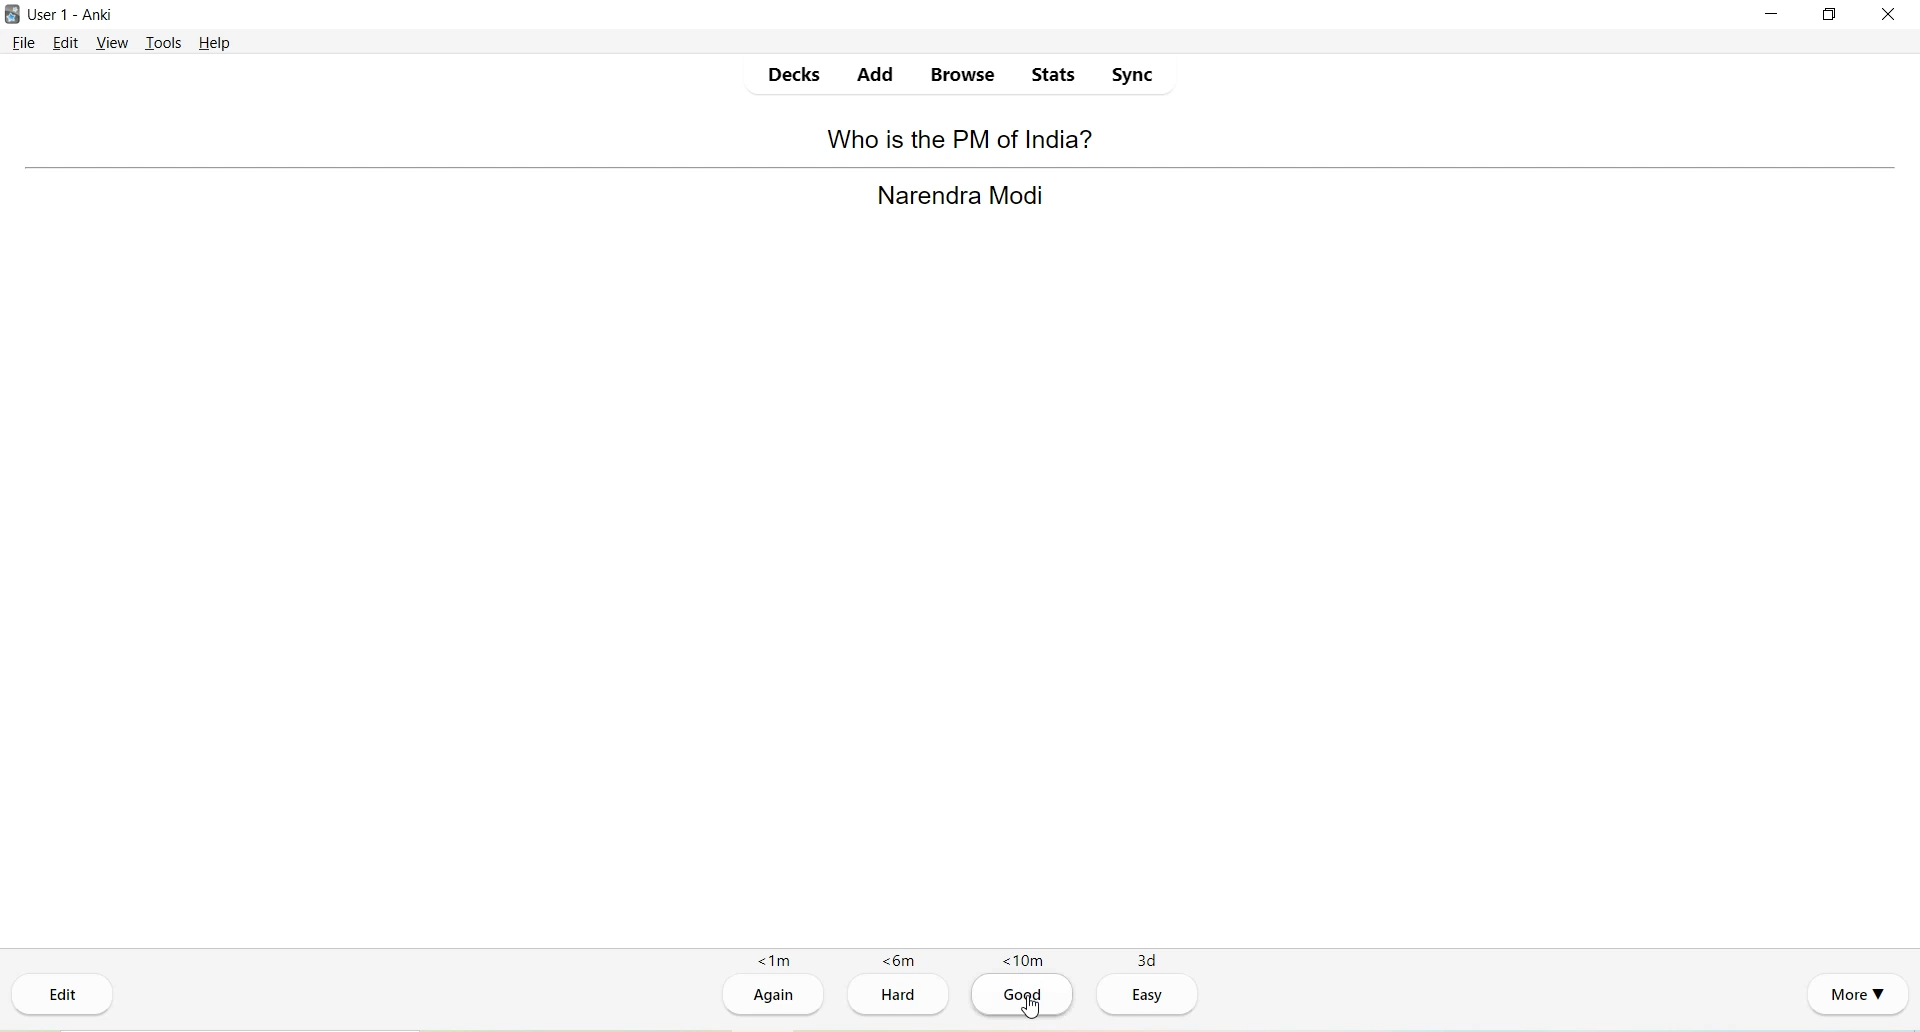  I want to click on Logo, so click(12, 15).